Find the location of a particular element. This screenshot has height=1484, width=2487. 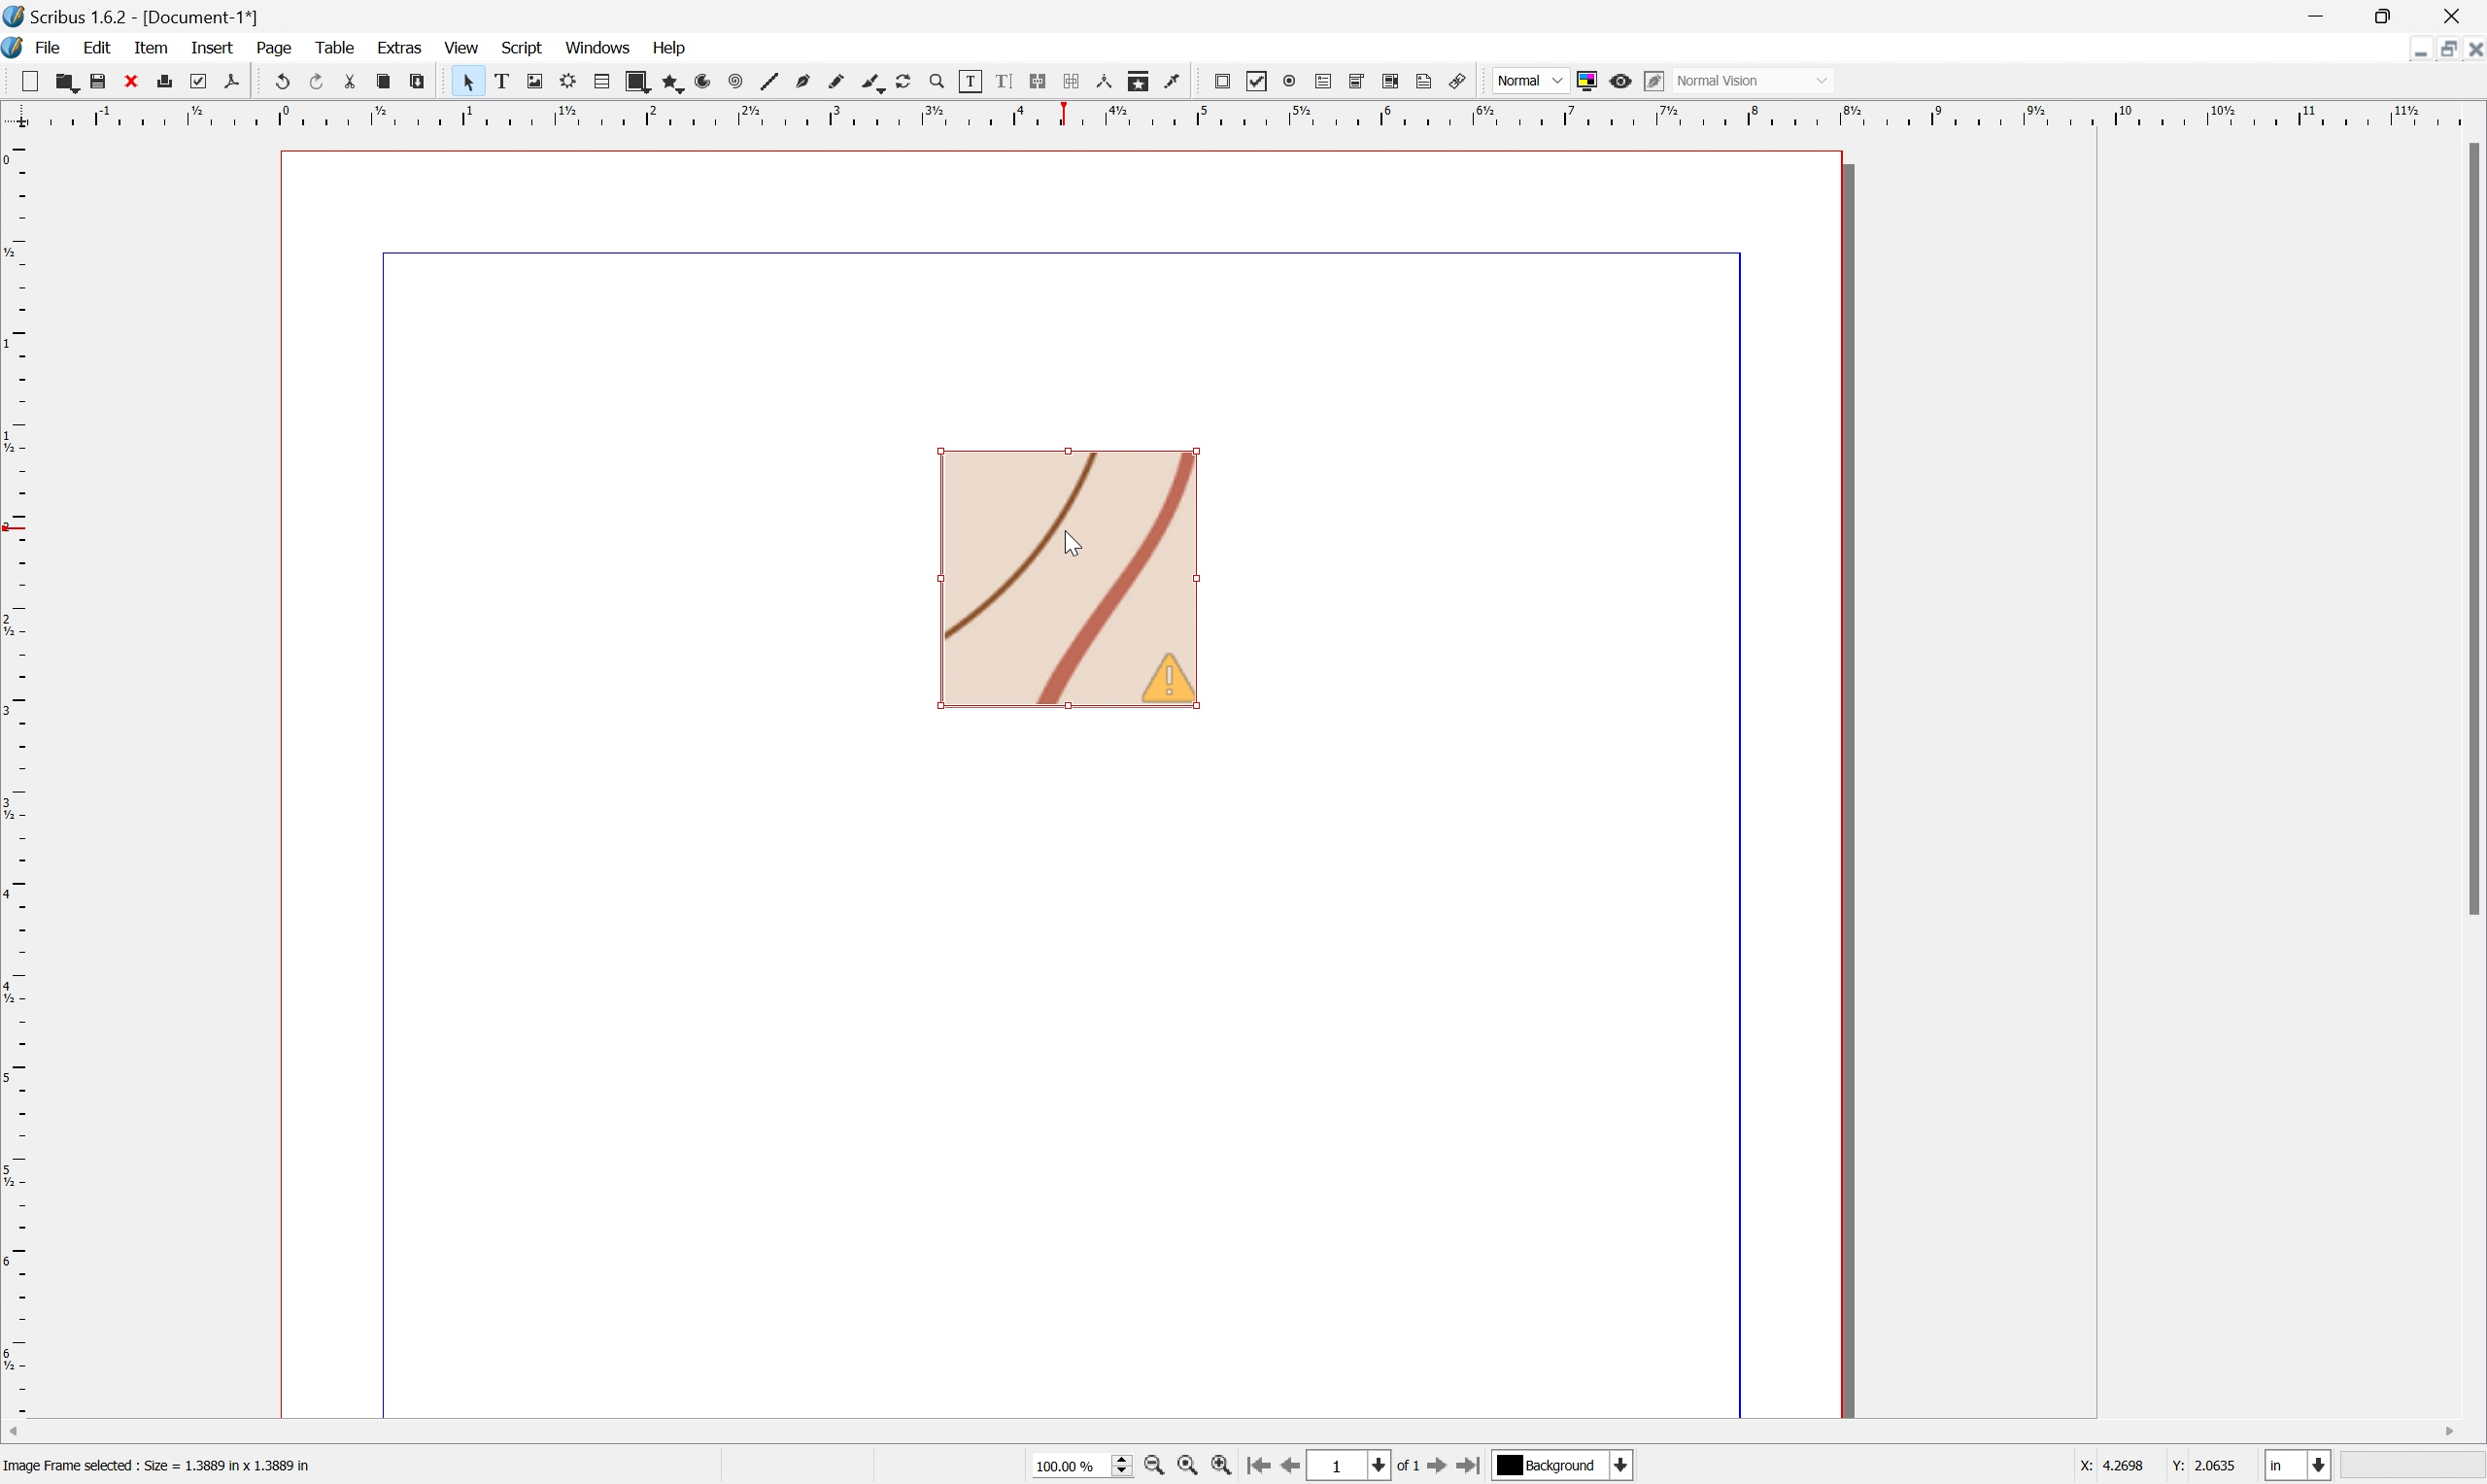

Page is located at coordinates (272, 48).